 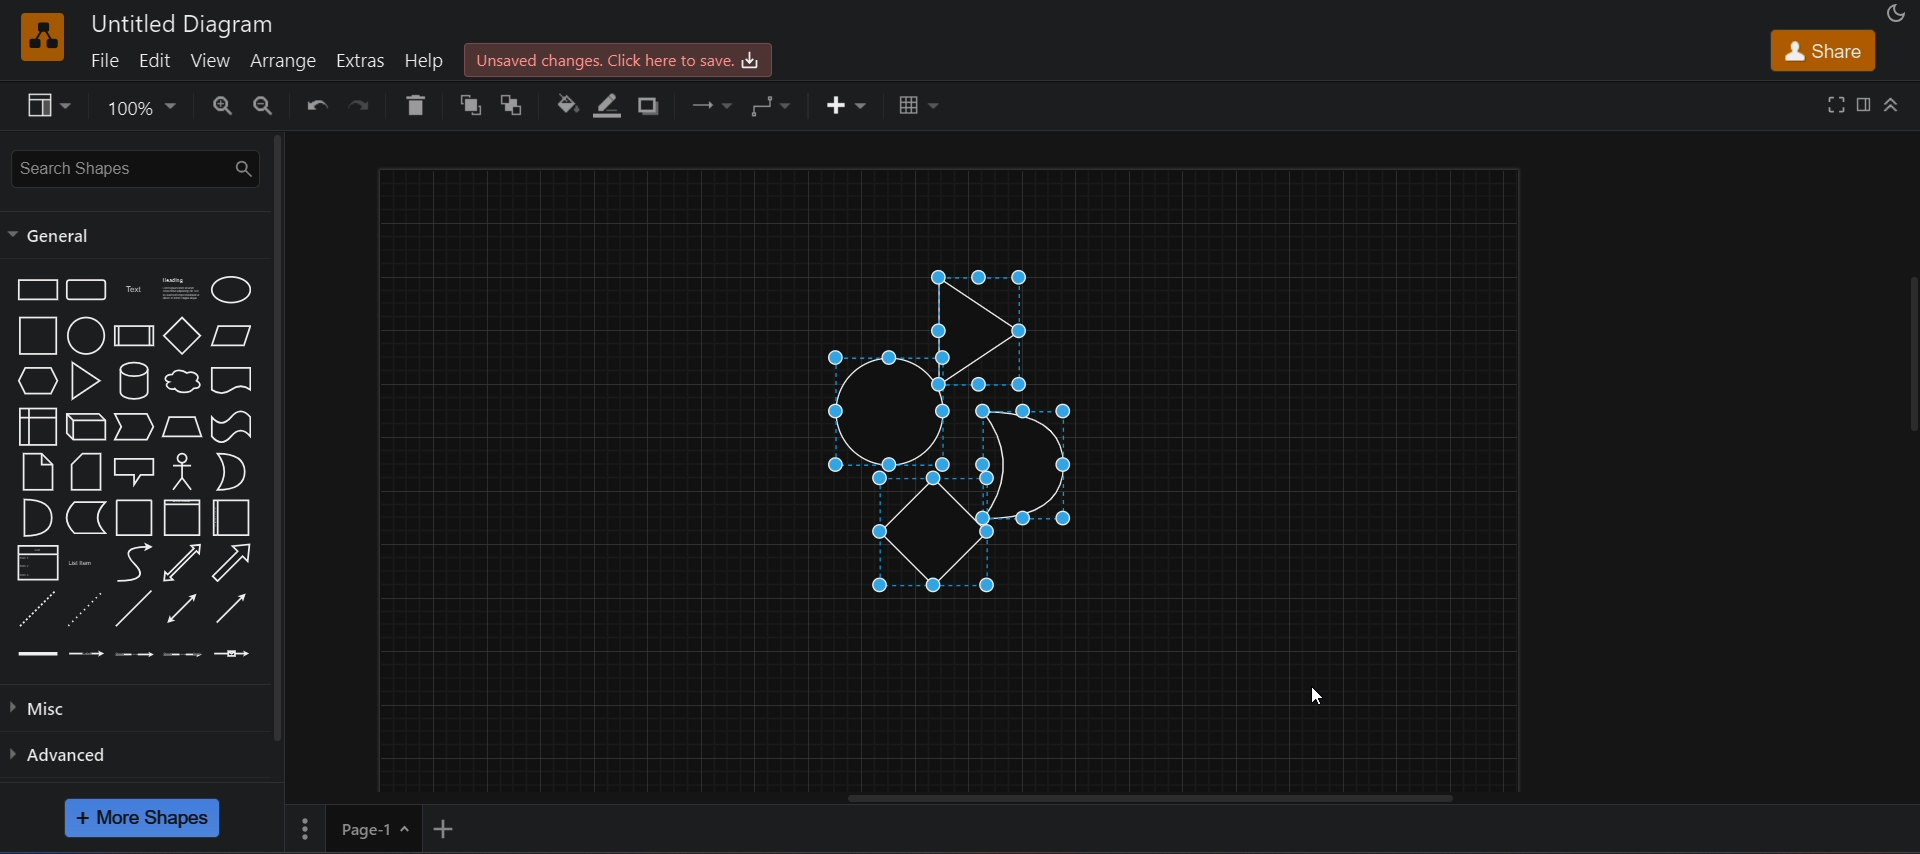 I want to click on hexagon, so click(x=34, y=381).